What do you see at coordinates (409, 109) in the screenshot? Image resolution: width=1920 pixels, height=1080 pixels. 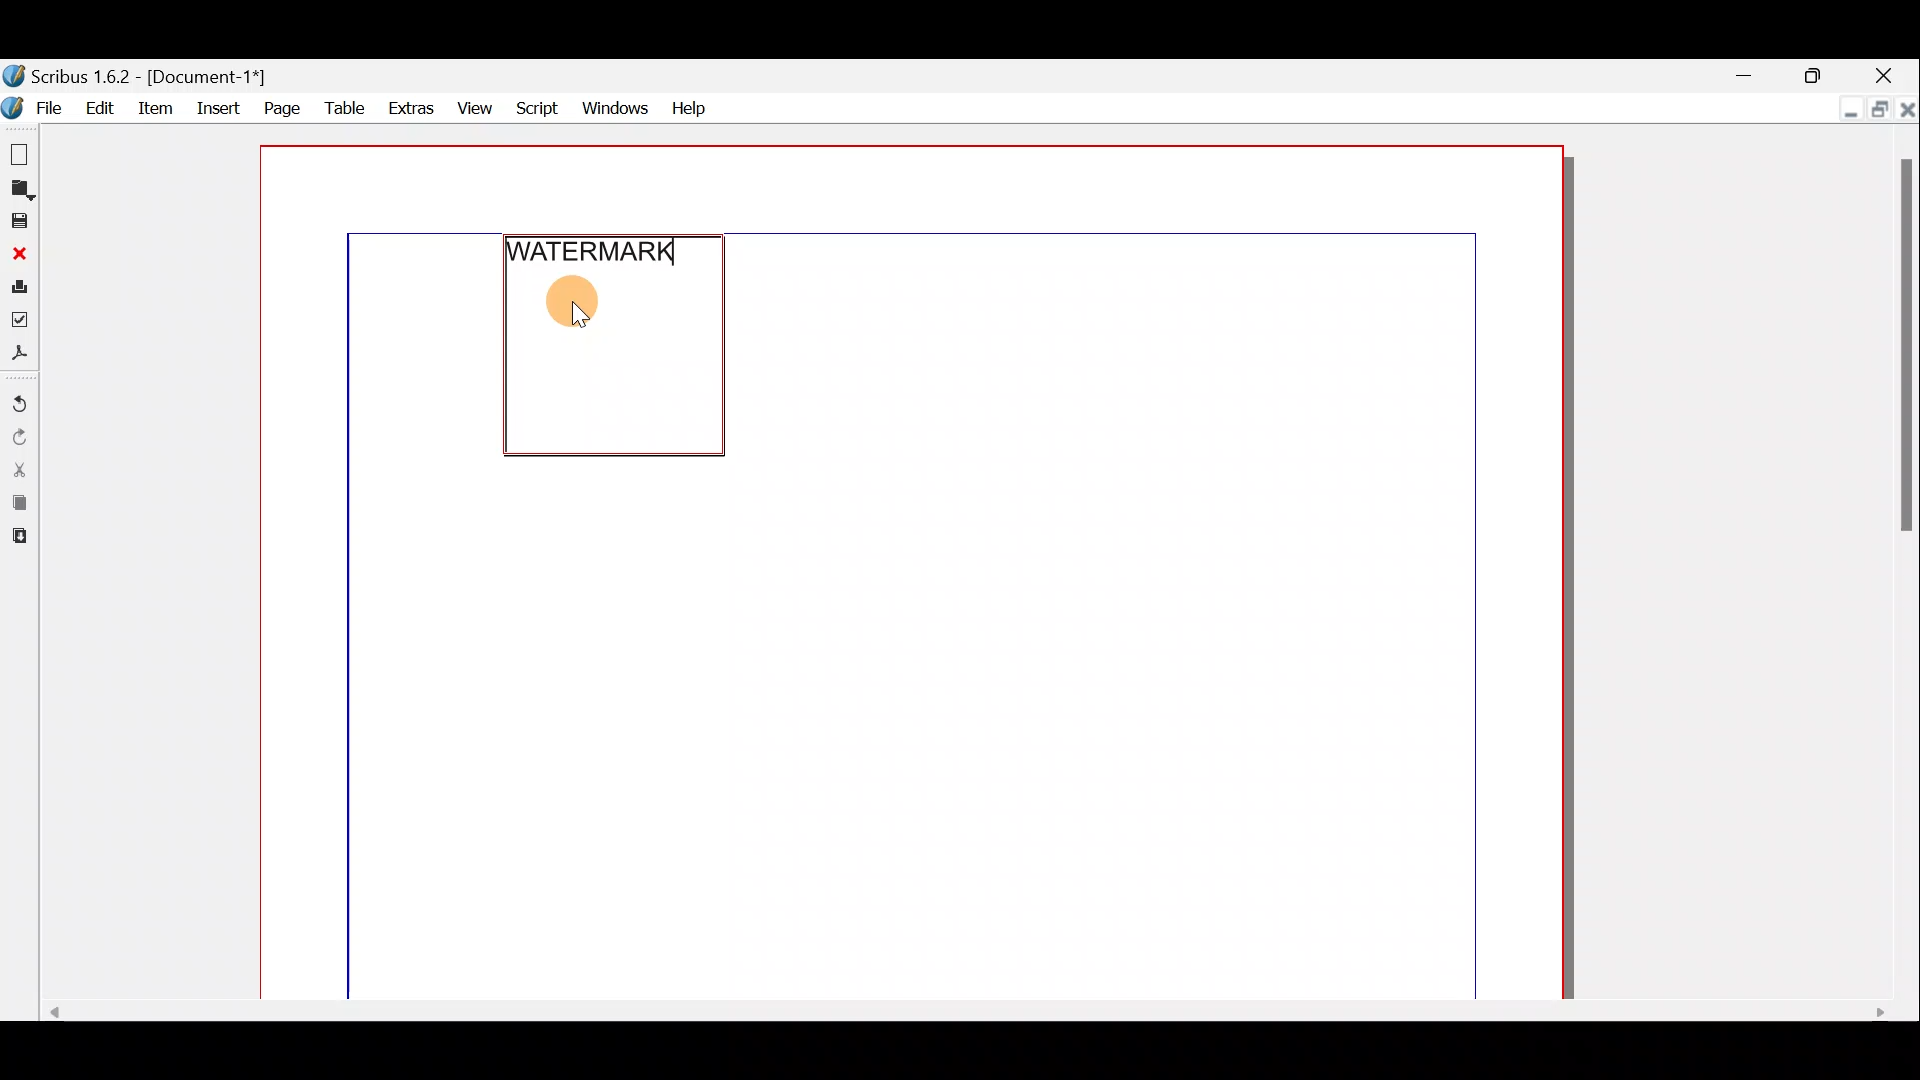 I see `Extras` at bounding box center [409, 109].